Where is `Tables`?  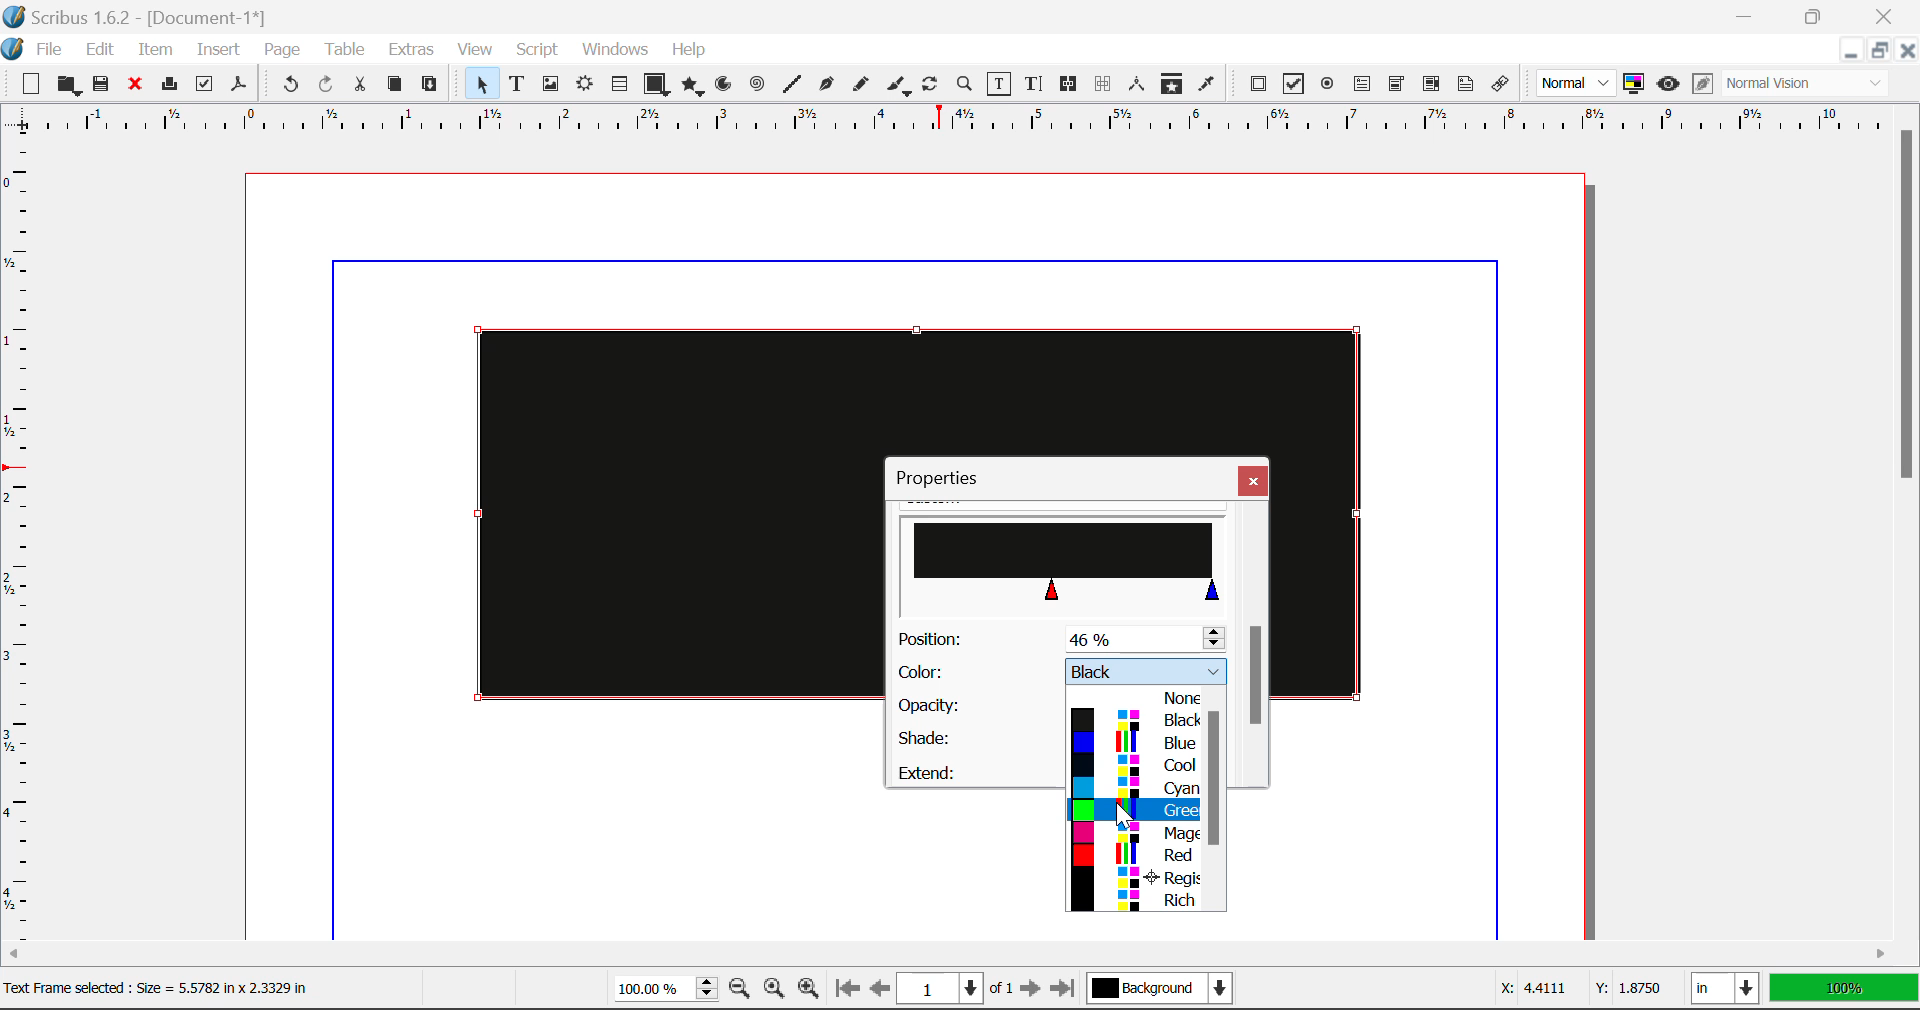
Tables is located at coordinates (619, 86).